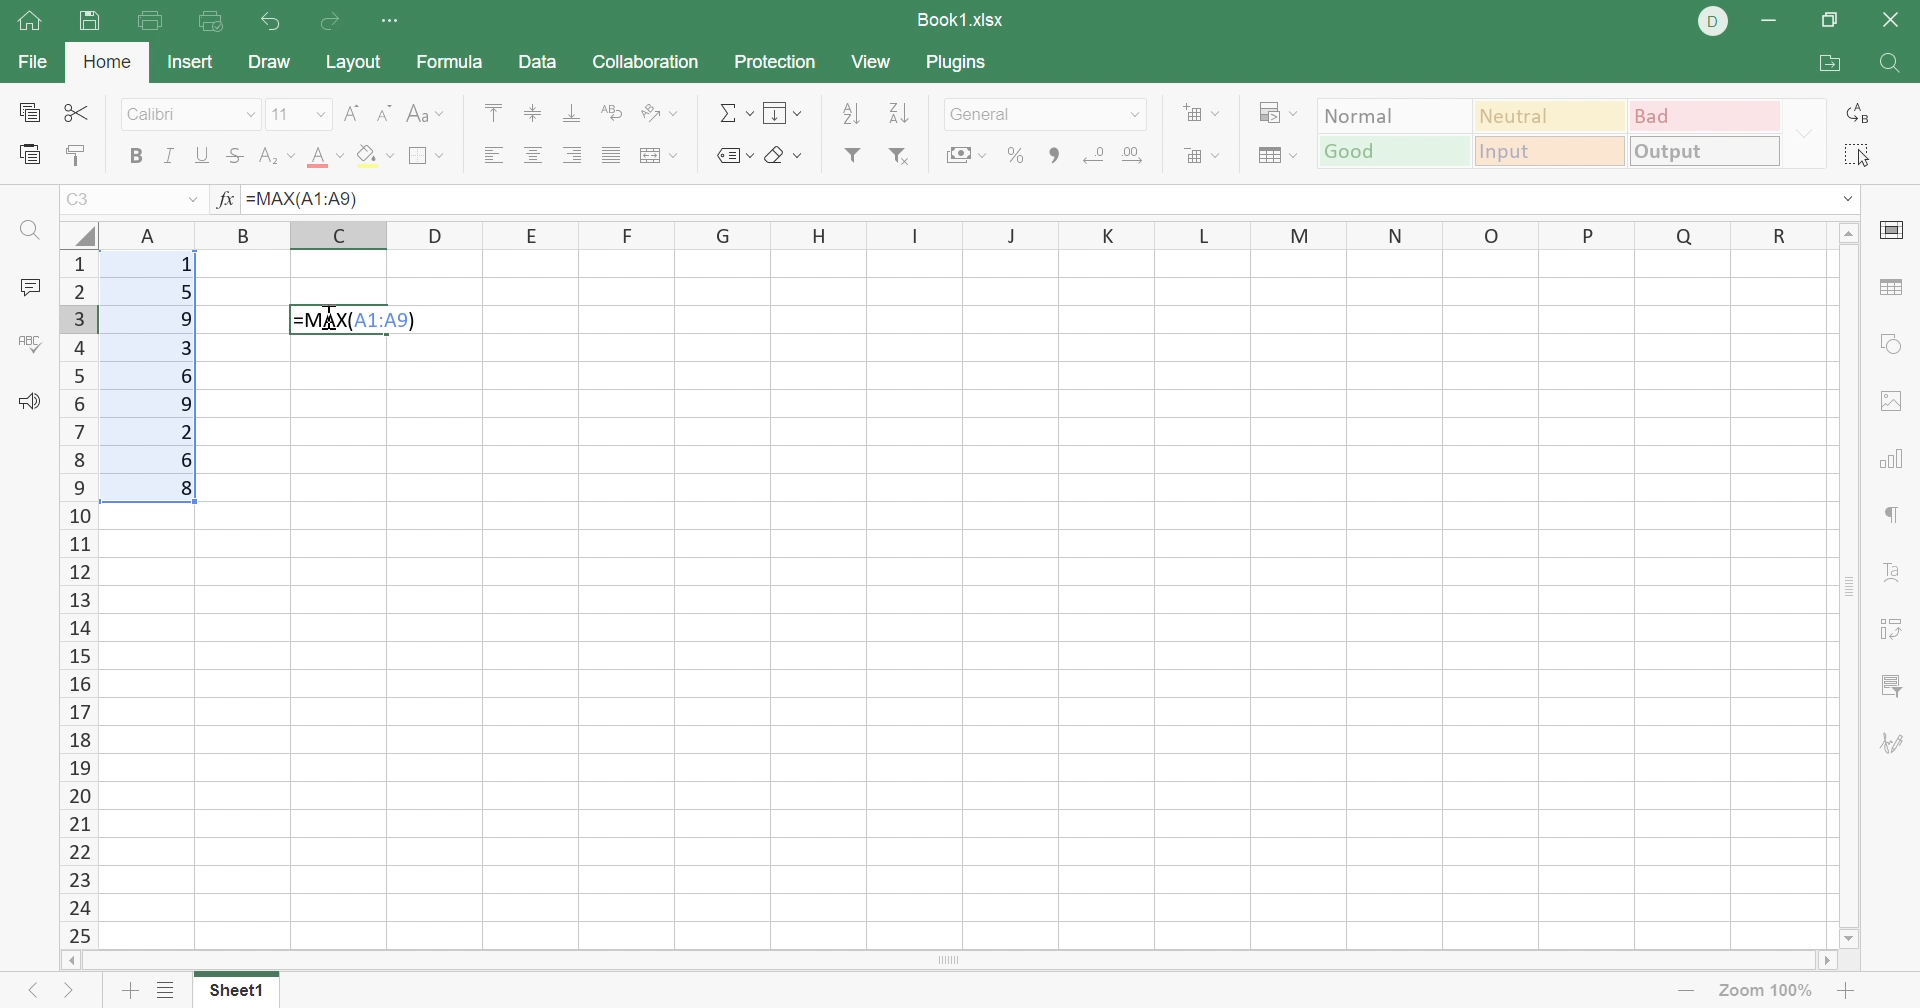  What do you see at coordinates (1090, 153) in the screenshot?
I see `Decrease decimal` at bounding box center [1090, 153].